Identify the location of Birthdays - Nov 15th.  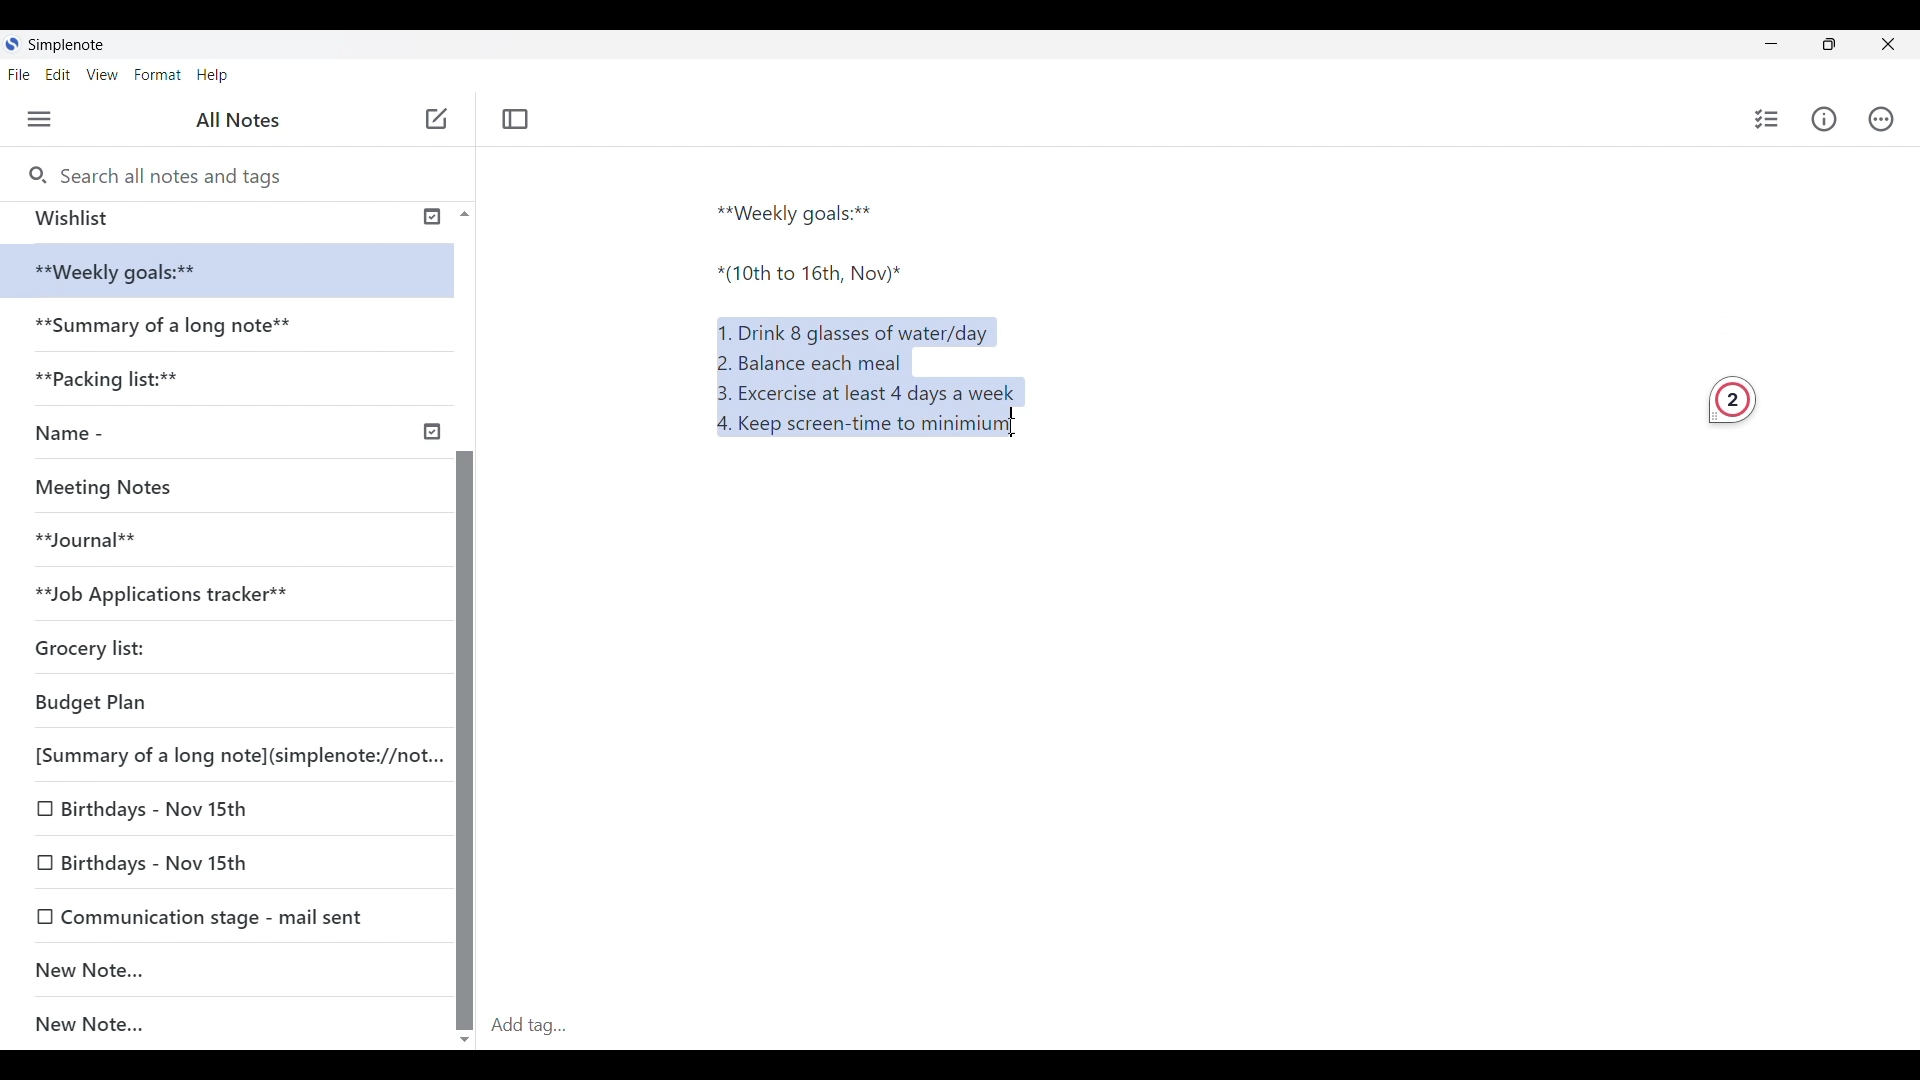
(217, 858).